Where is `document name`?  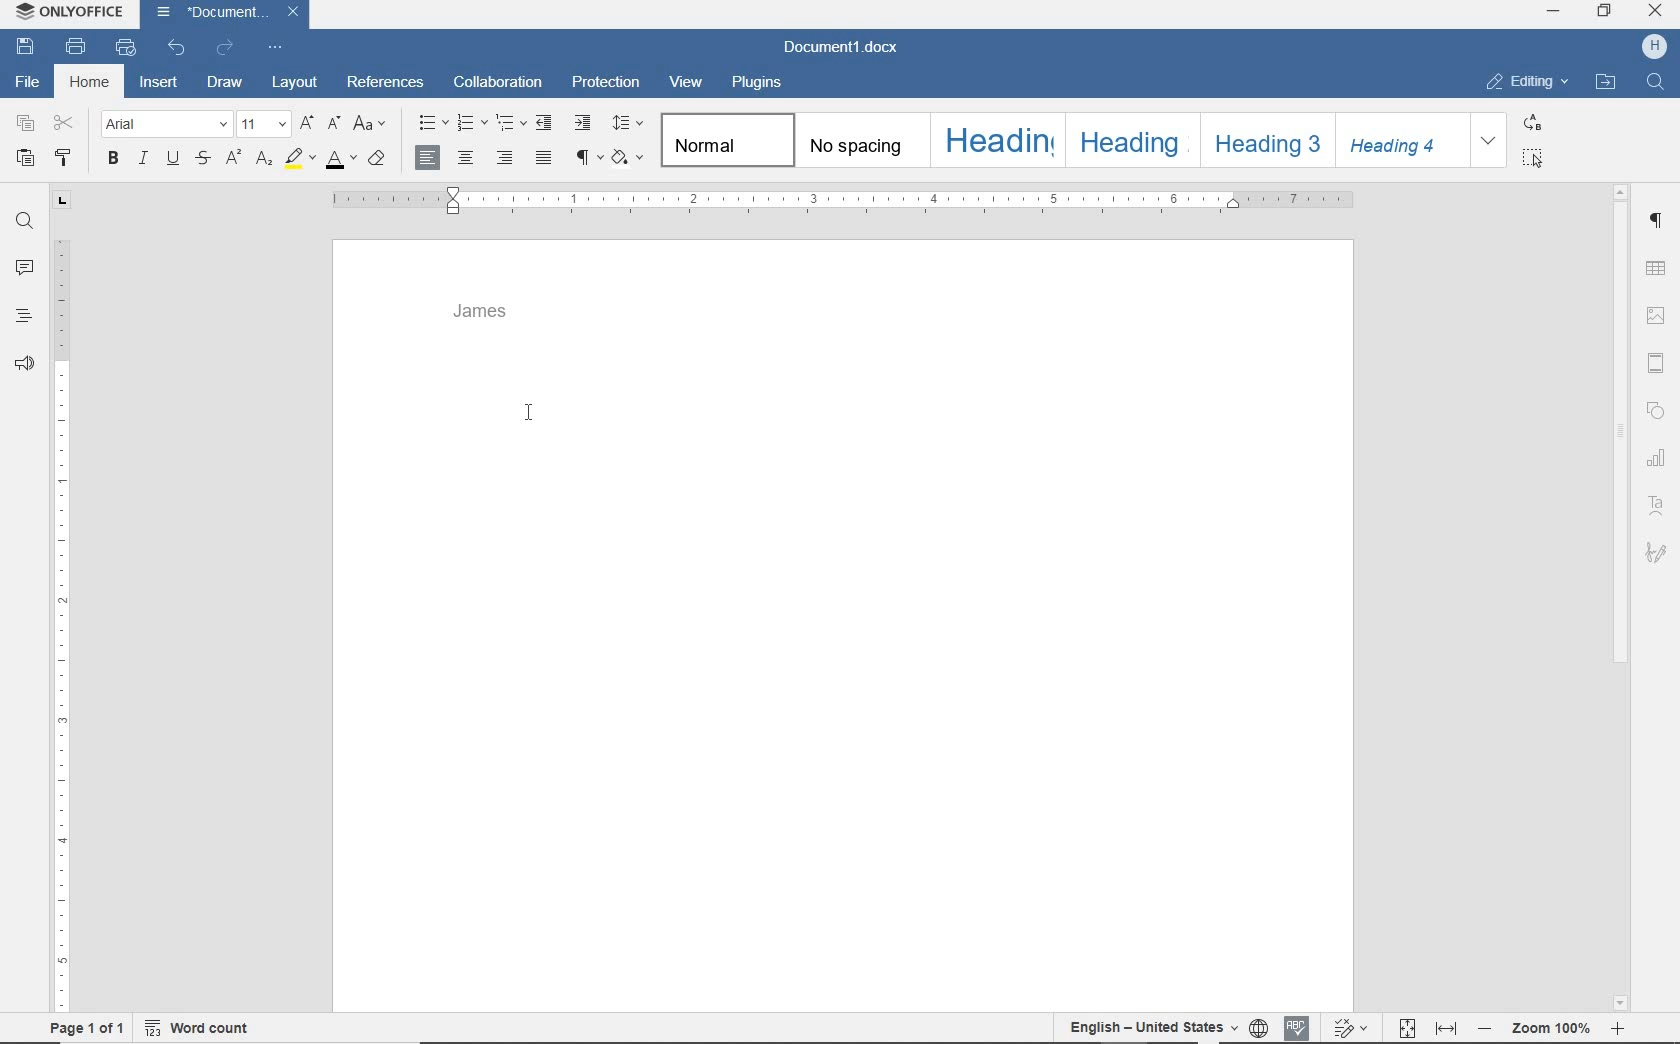
document name is located at coordinates (211, 13).